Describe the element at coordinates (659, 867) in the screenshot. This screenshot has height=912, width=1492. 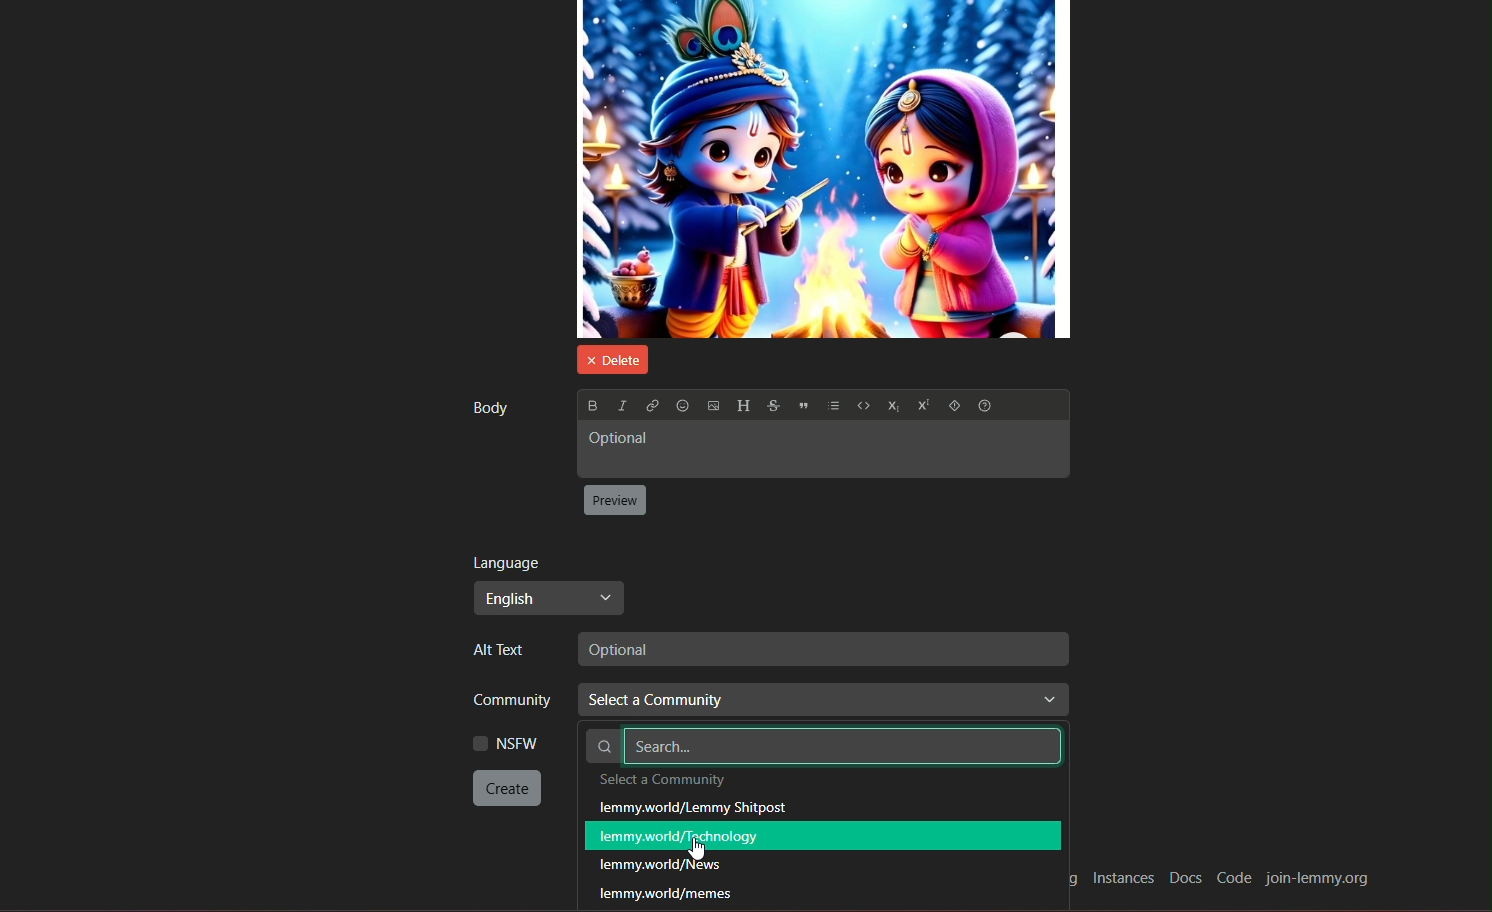
I see `lemmy.world/news` at that location.